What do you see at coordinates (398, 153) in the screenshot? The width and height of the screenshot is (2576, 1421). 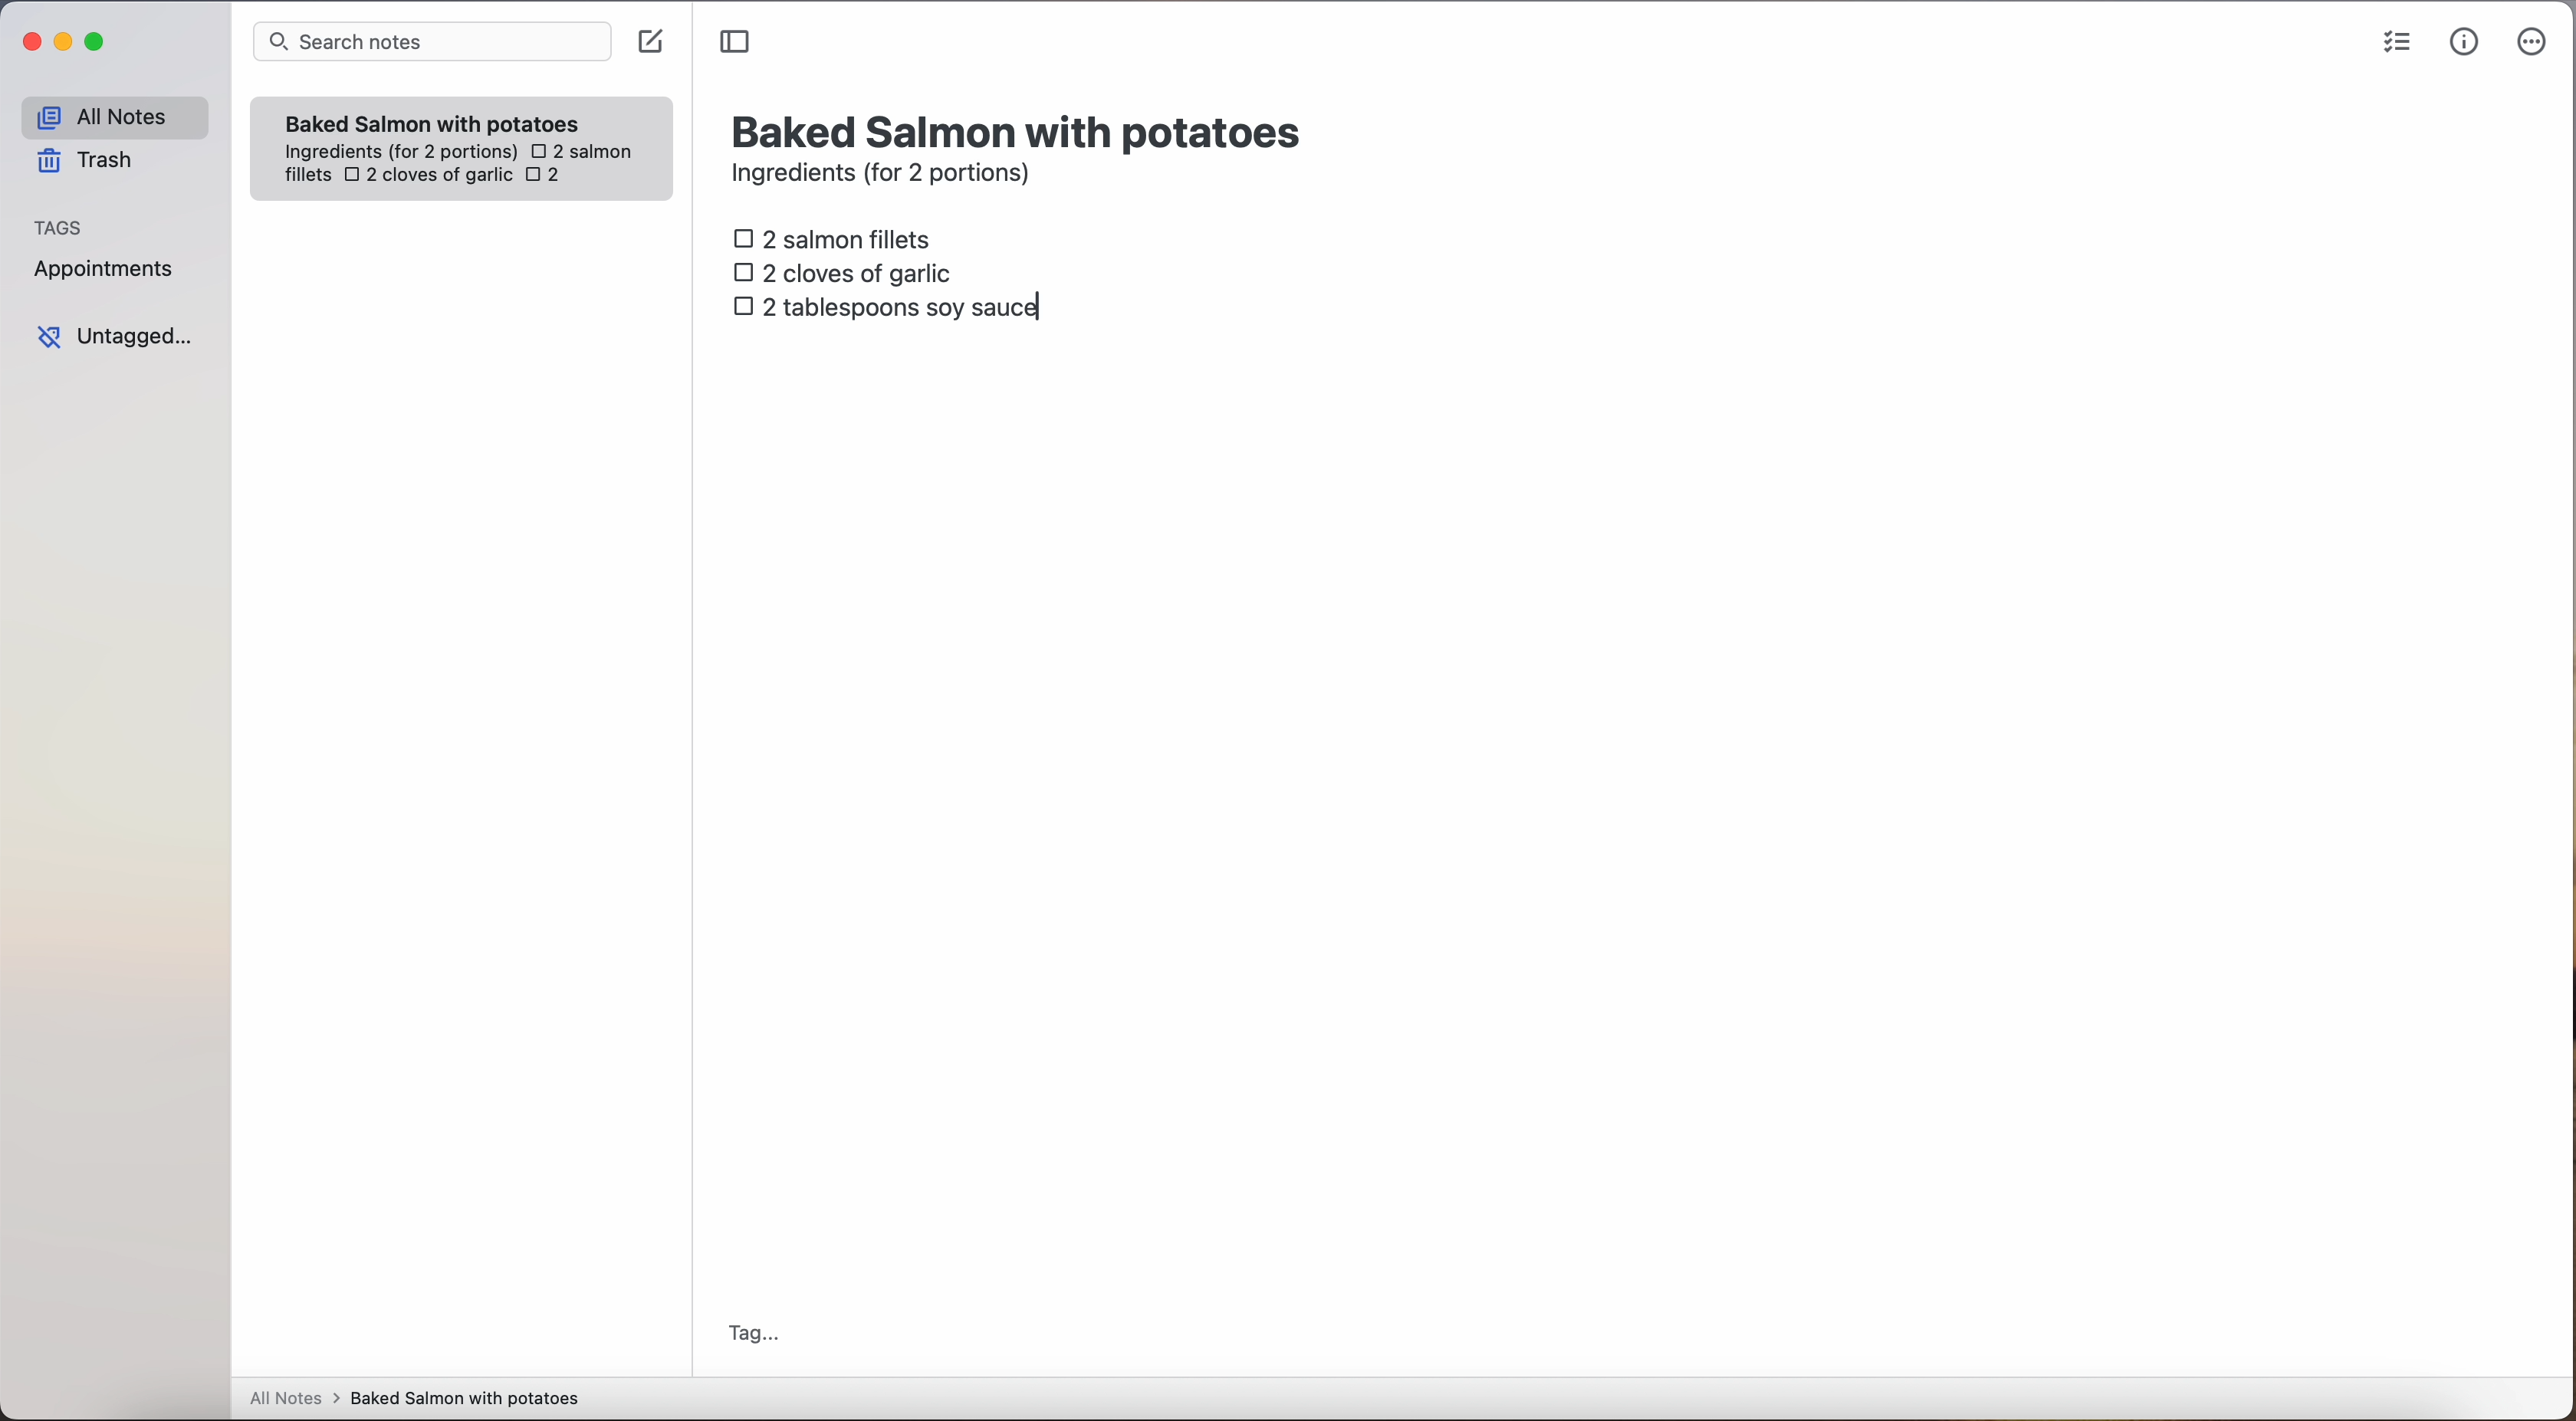 I see `ingredientes (for 2 portions)` at bounding box center [398, 153].